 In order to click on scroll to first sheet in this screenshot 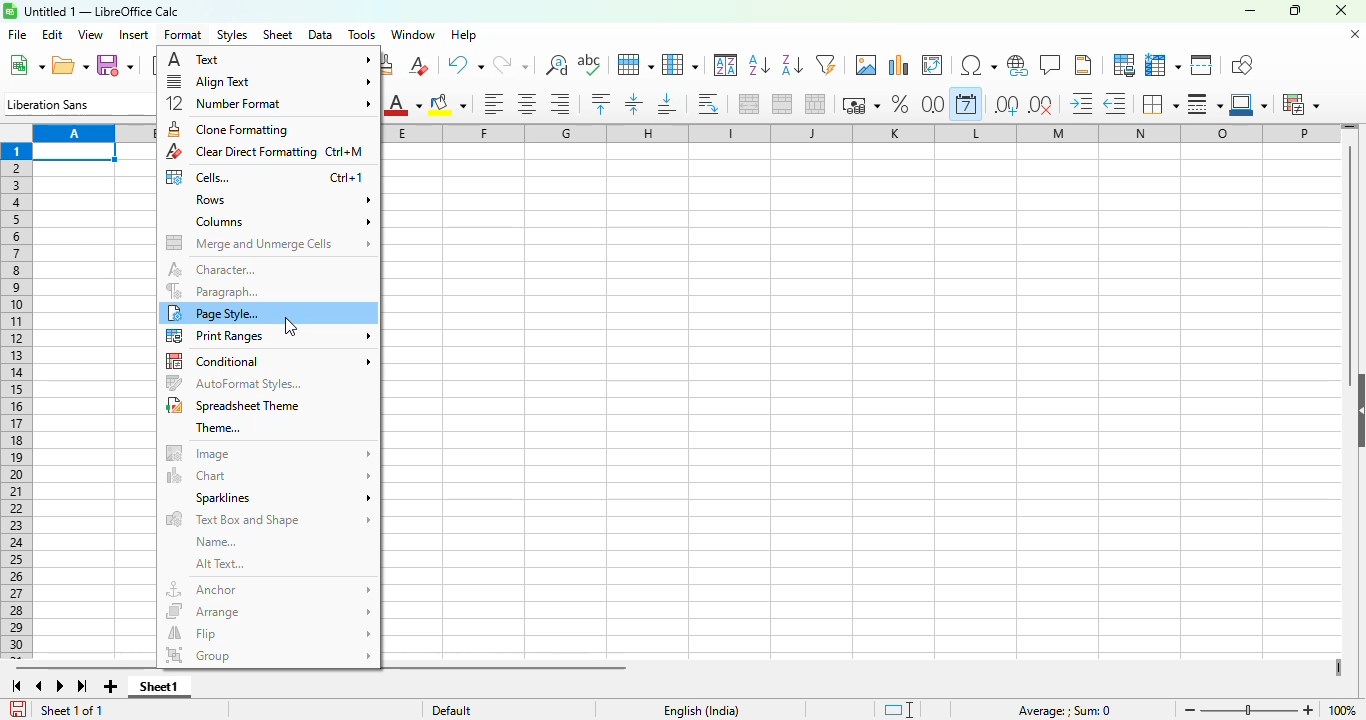, I will do `click(16, 687)`.